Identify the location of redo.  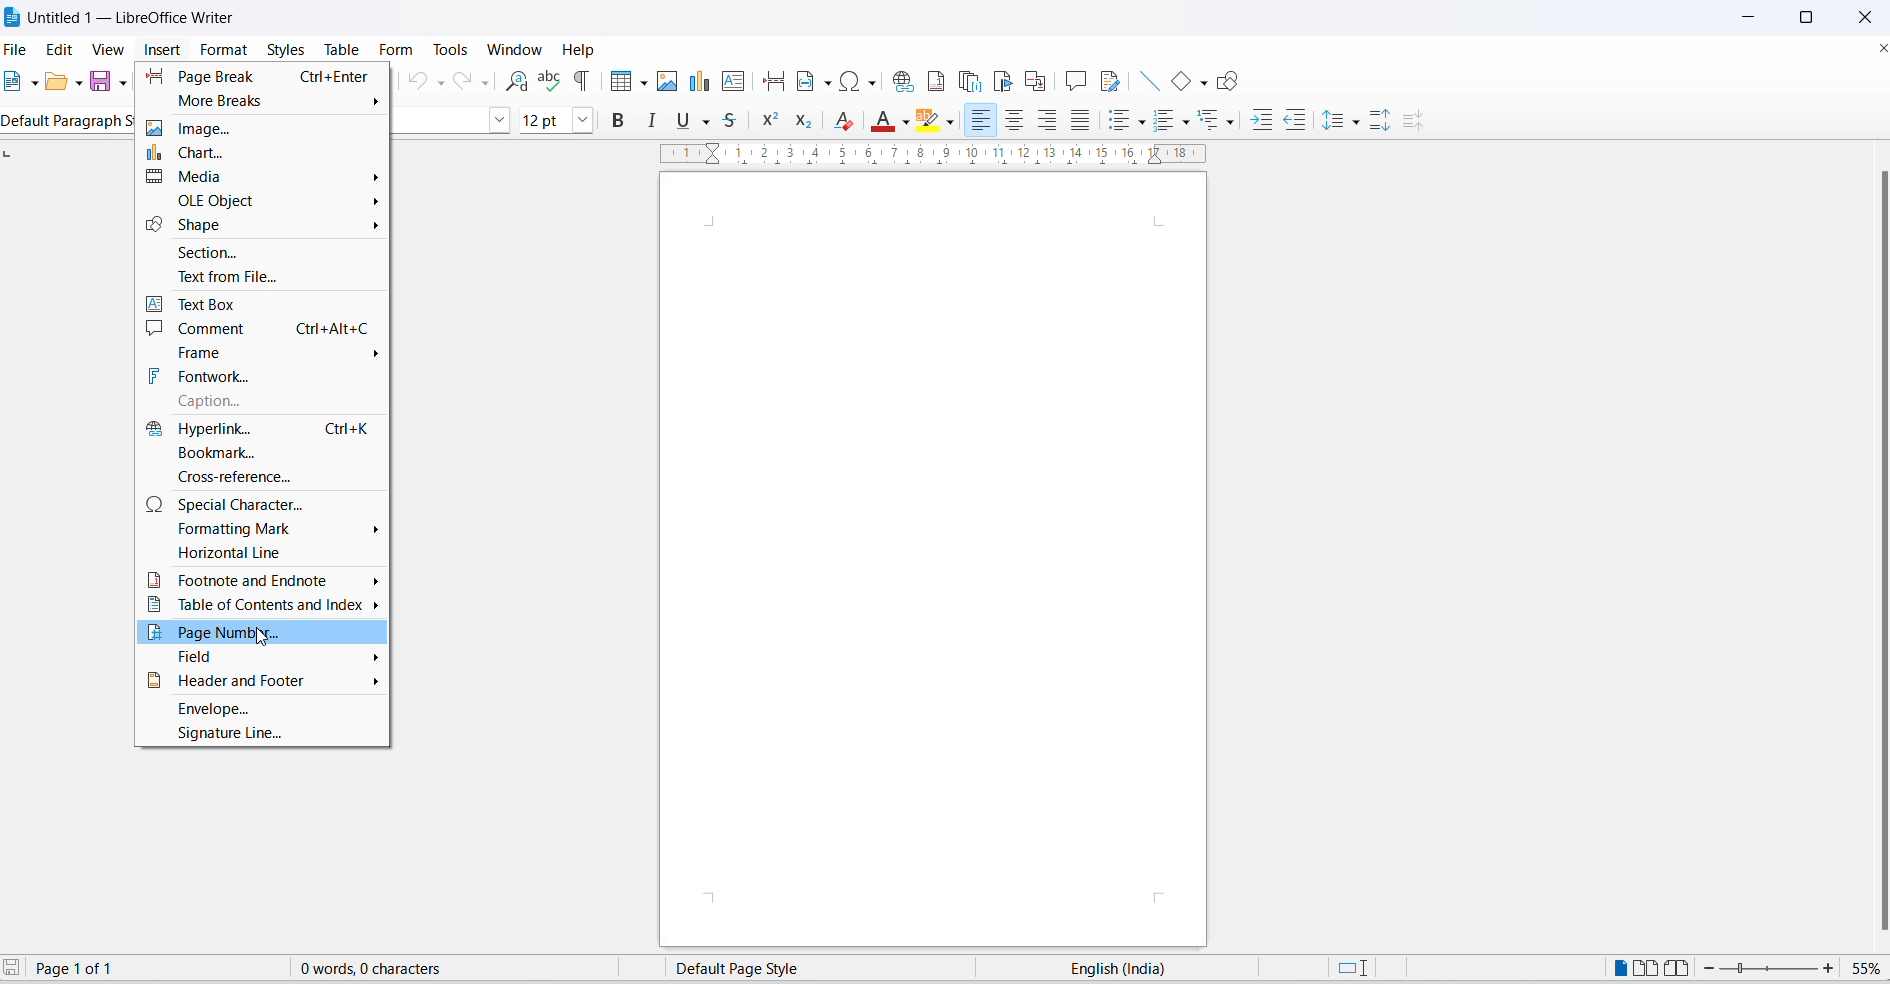
(461, 84).